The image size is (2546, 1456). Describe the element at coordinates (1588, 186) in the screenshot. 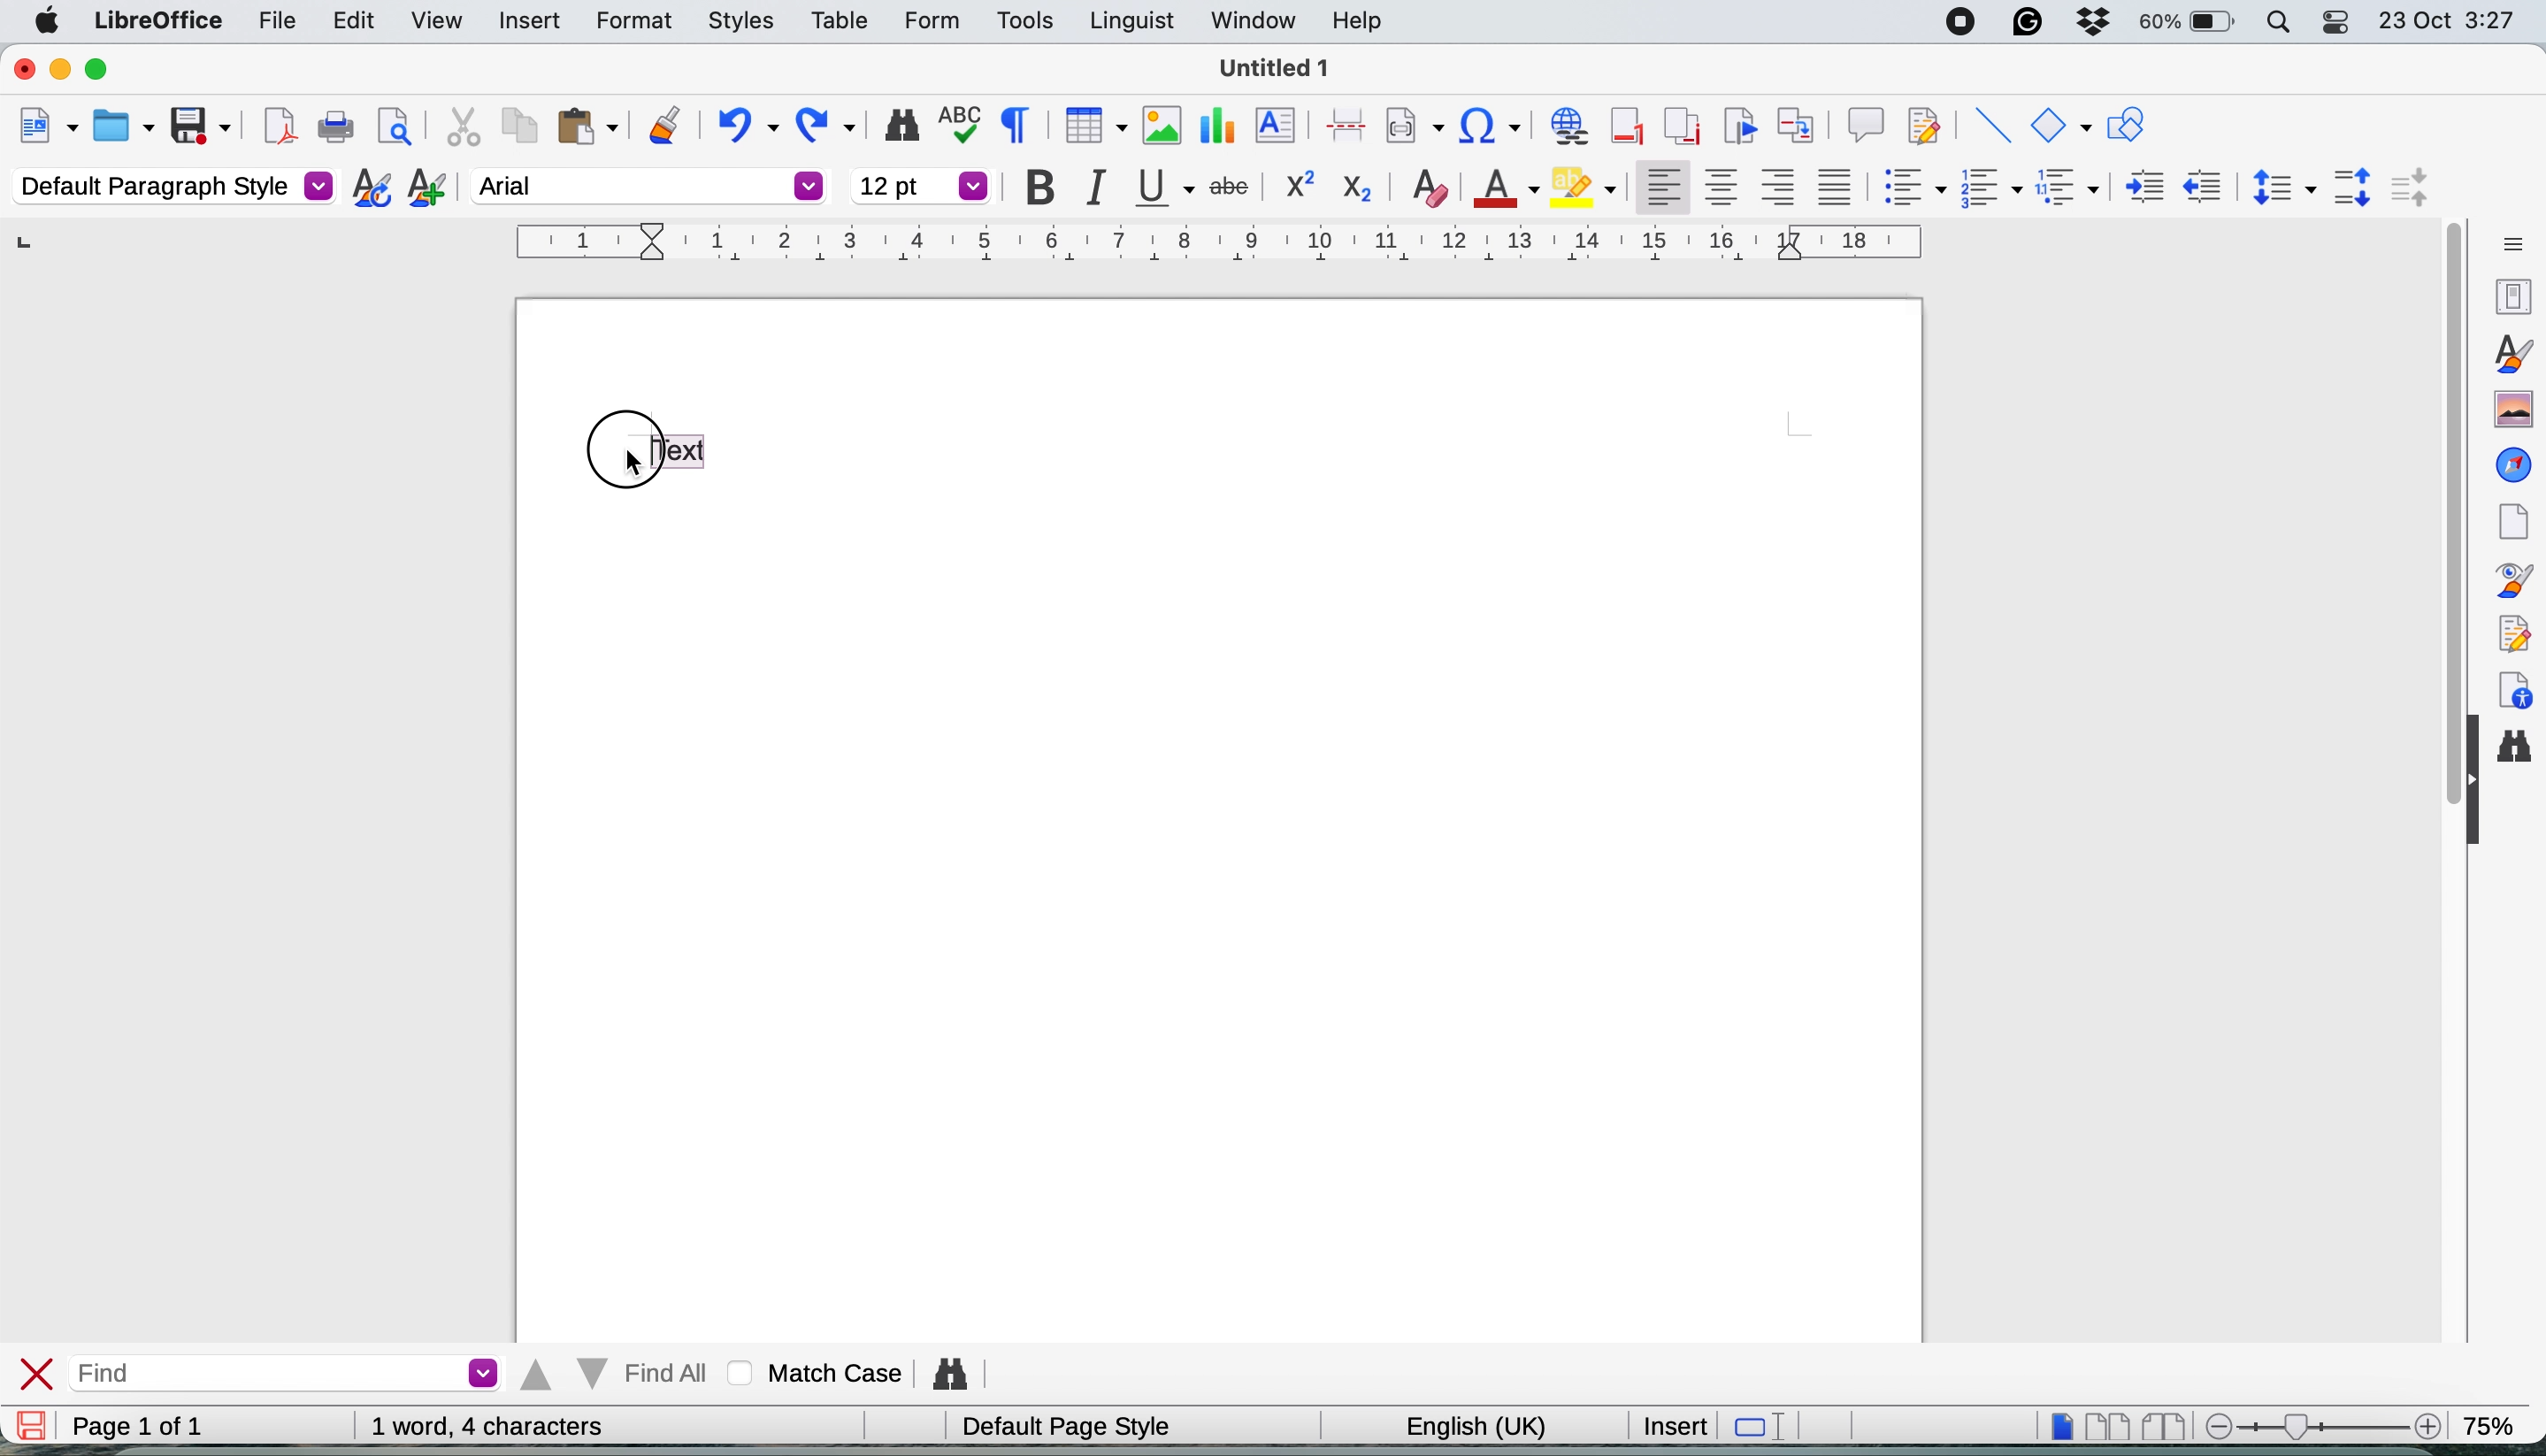

I see `fill color` at that location.